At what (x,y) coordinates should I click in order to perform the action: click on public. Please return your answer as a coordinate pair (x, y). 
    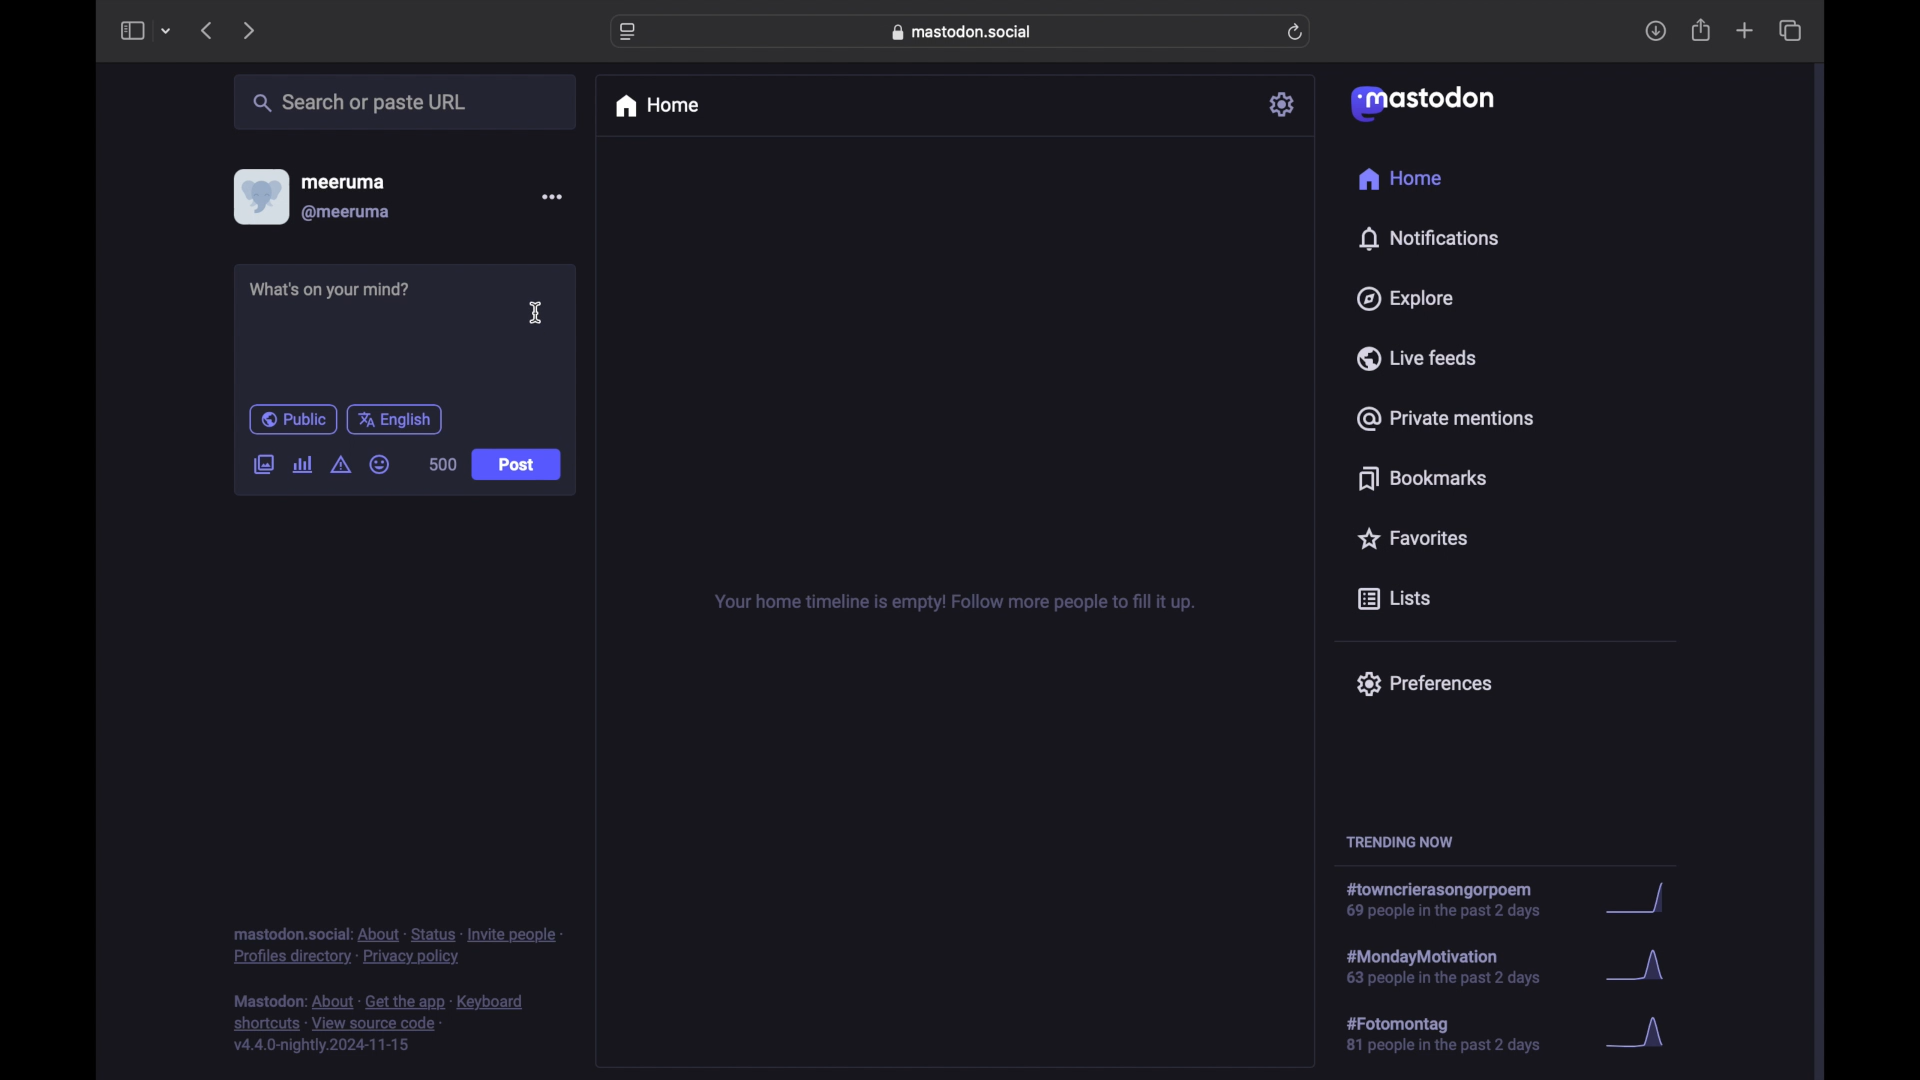
    Looking at the image, I should click on (292, 419).